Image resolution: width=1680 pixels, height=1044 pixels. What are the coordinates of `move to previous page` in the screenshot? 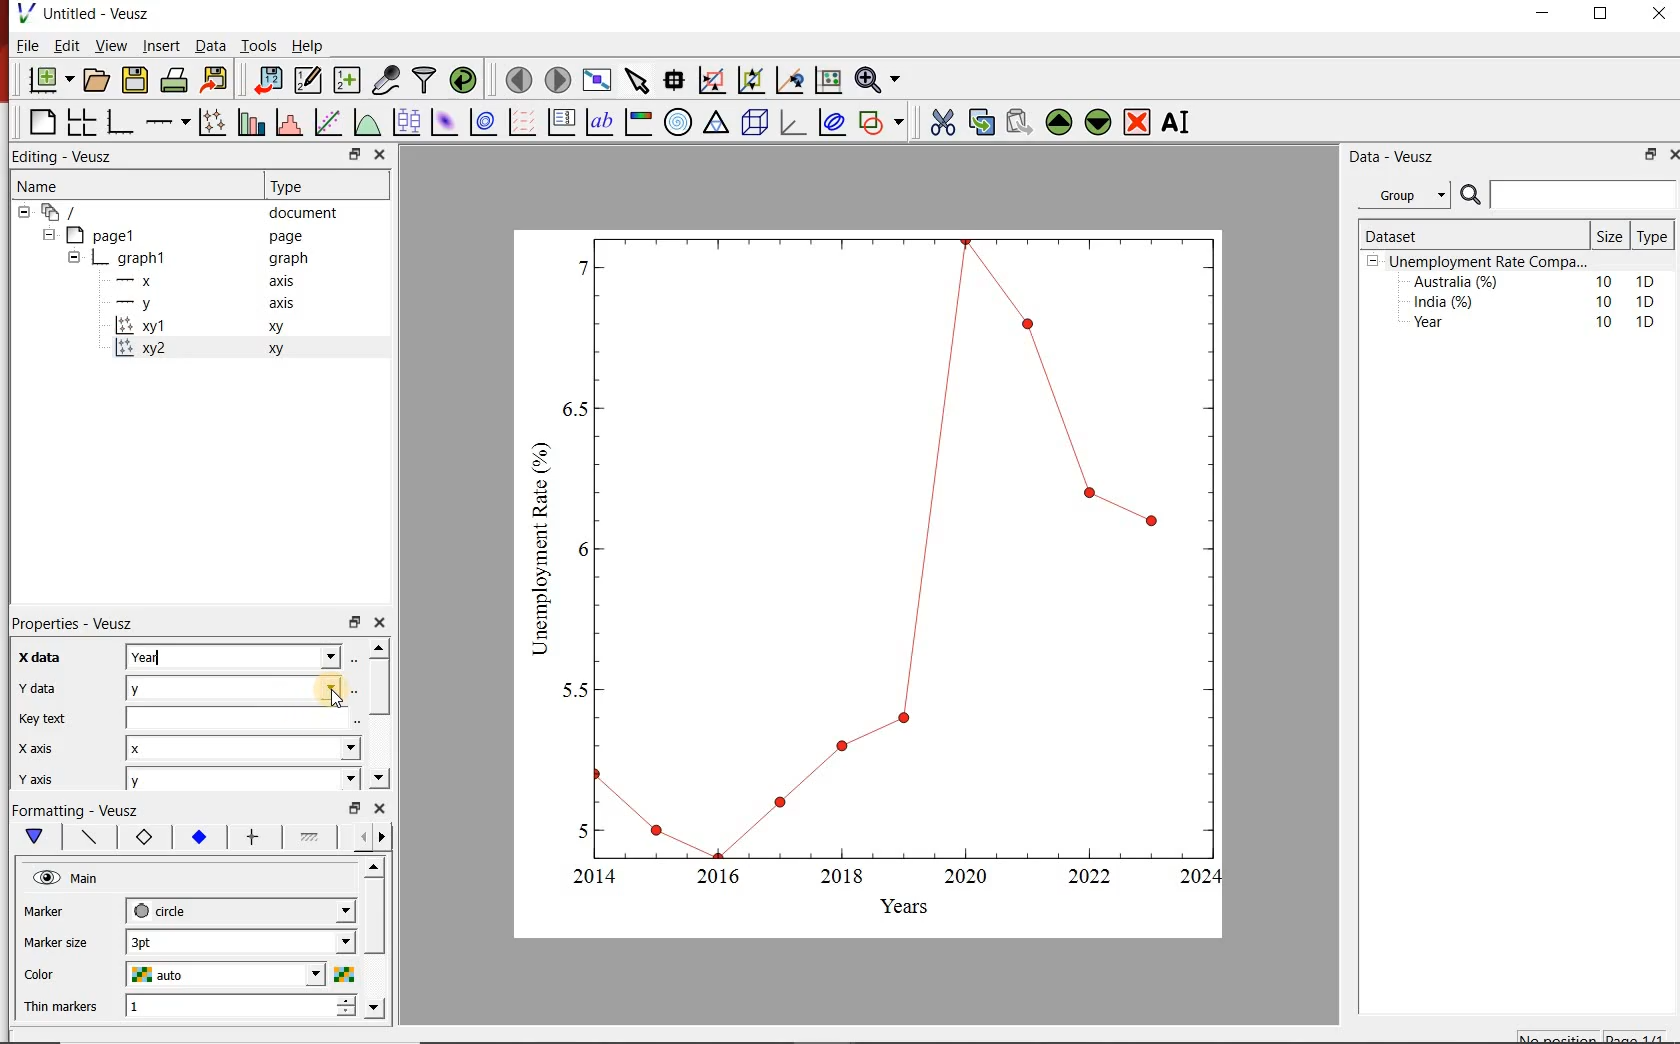 It's located at (520, 78).